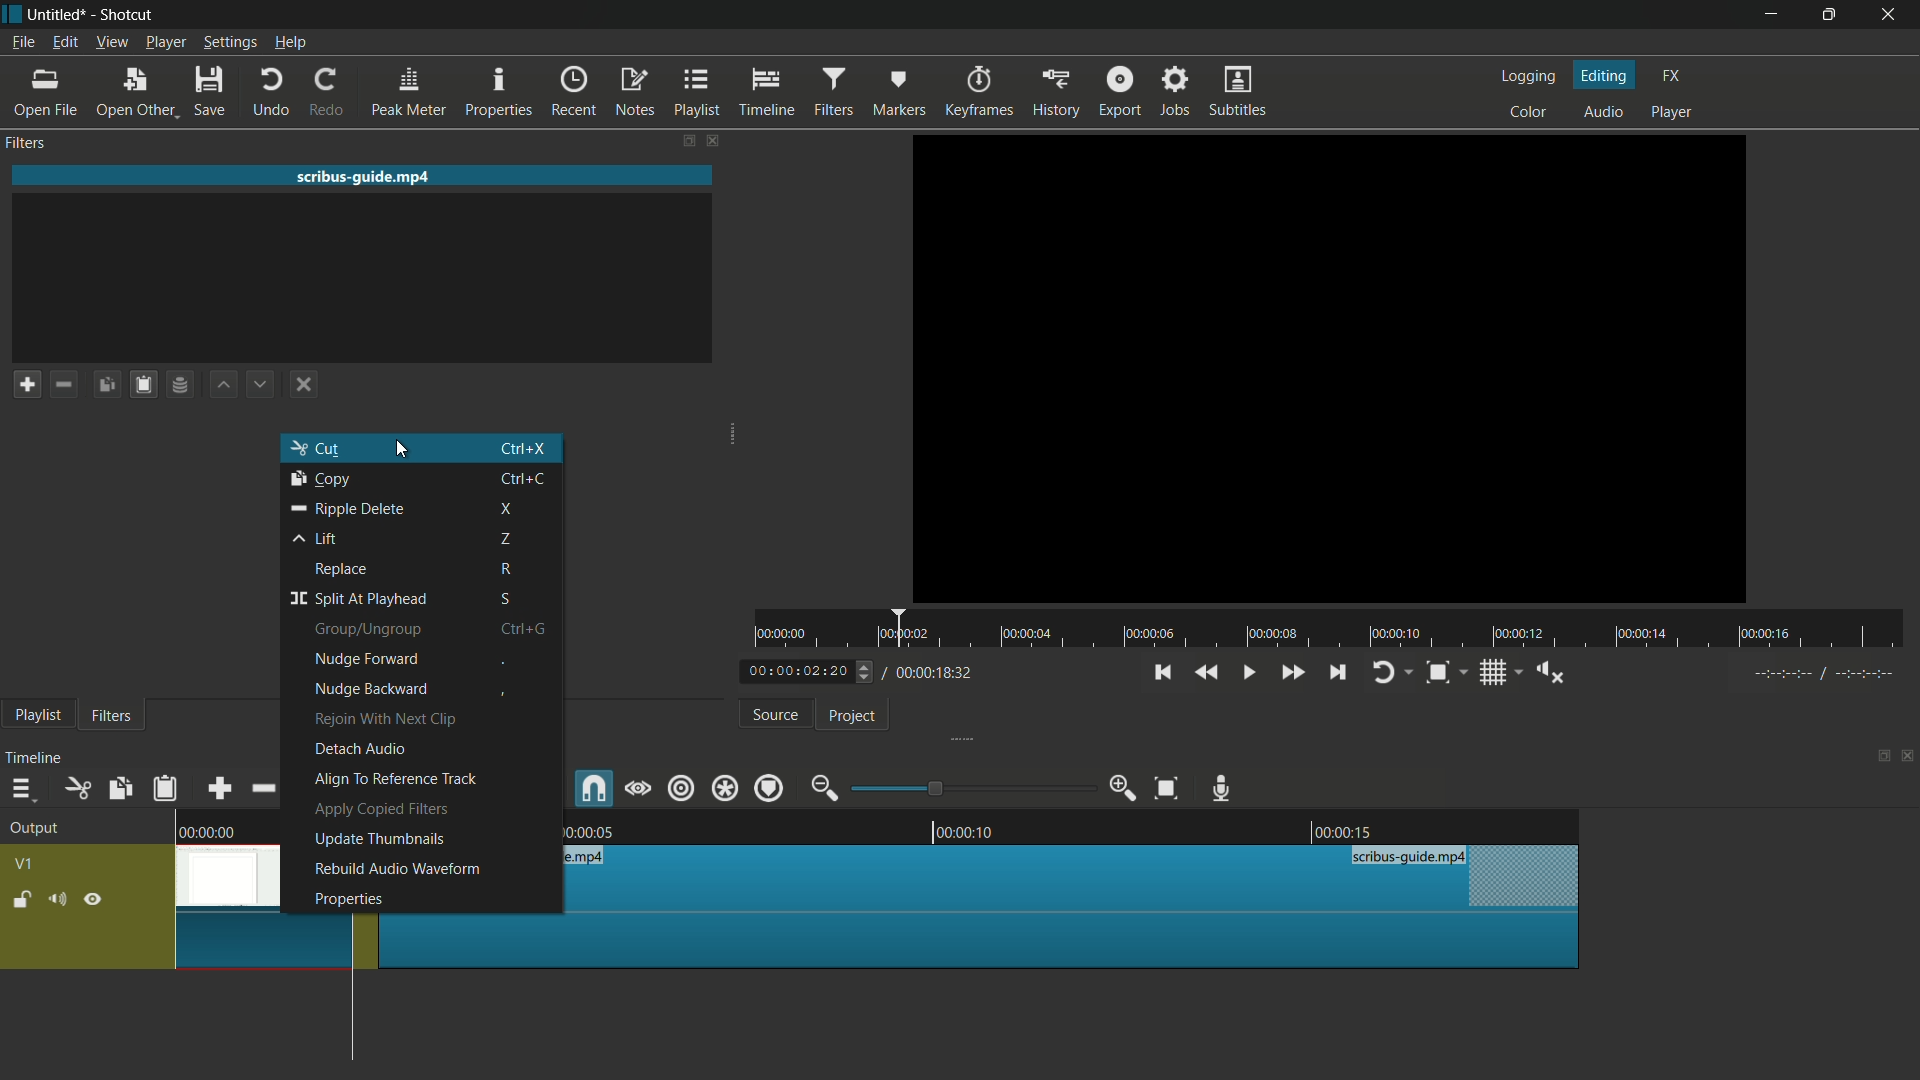  What do you see at coordinates (136, 92) in the screenshot?
I see `open other` at bounding box center [136, 92].